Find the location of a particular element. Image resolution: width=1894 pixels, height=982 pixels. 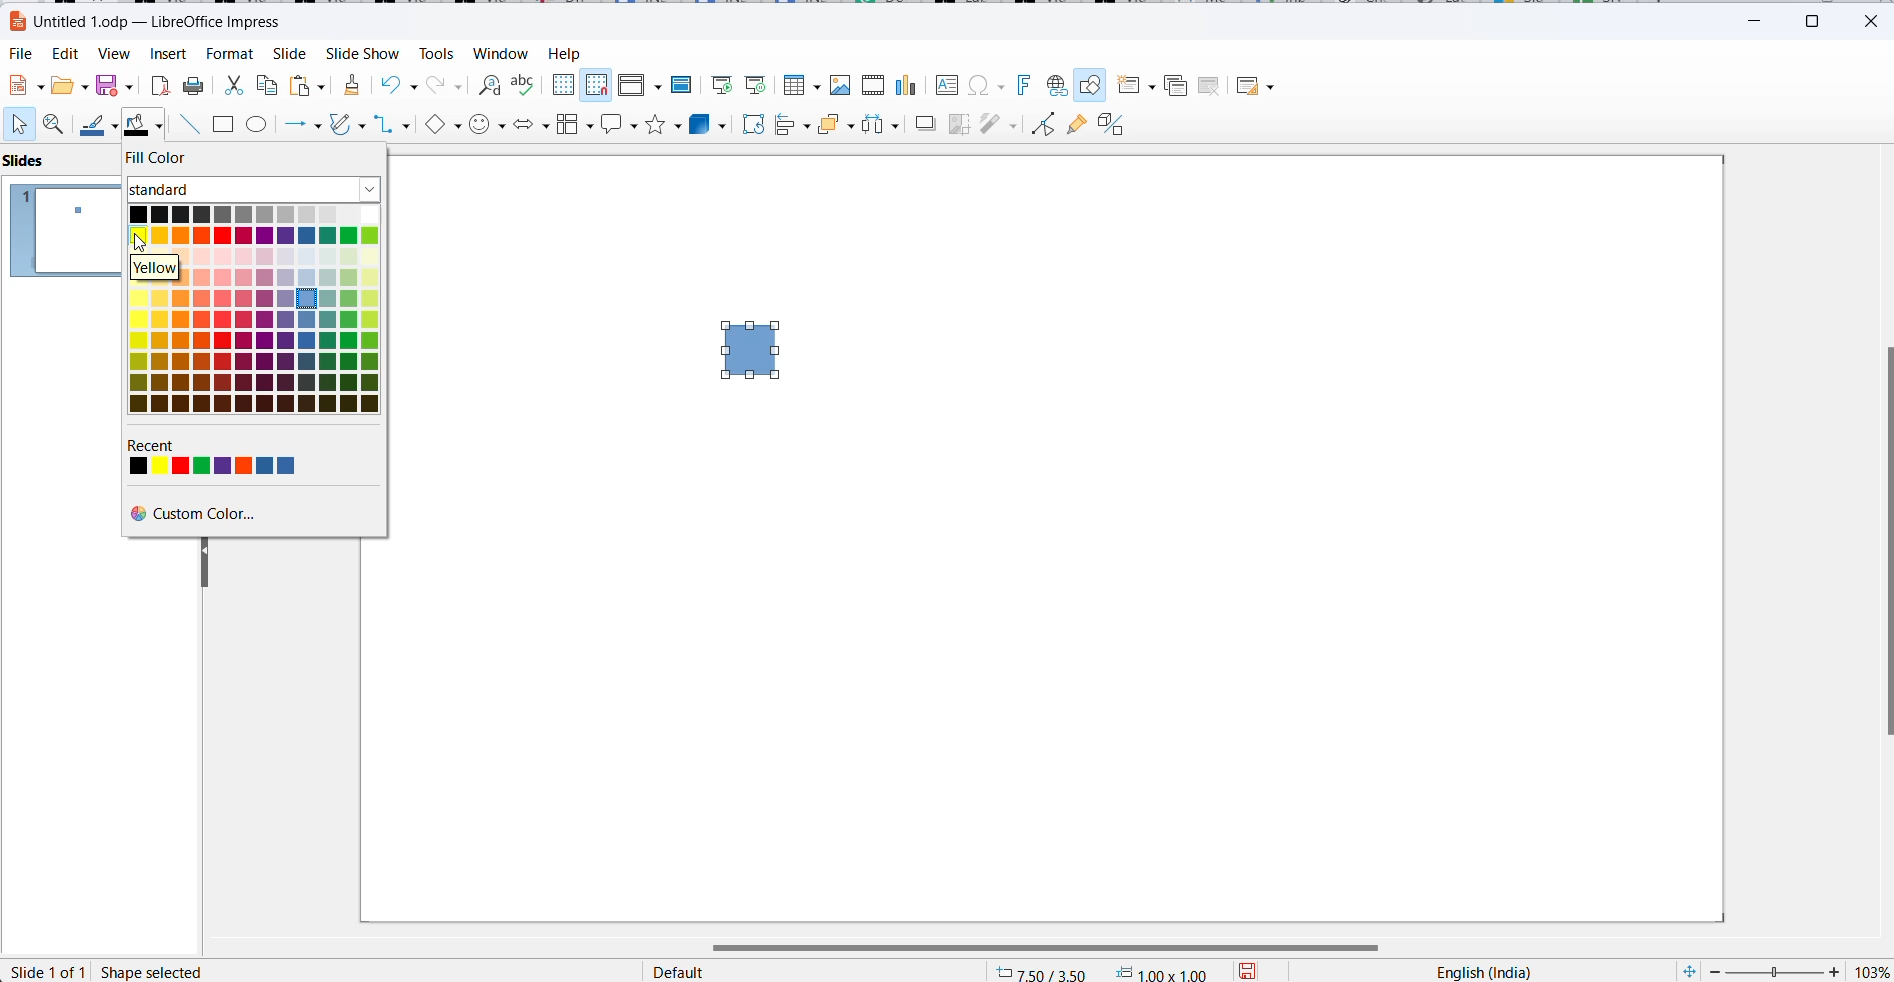

filters is located at coordinates (999, 123).